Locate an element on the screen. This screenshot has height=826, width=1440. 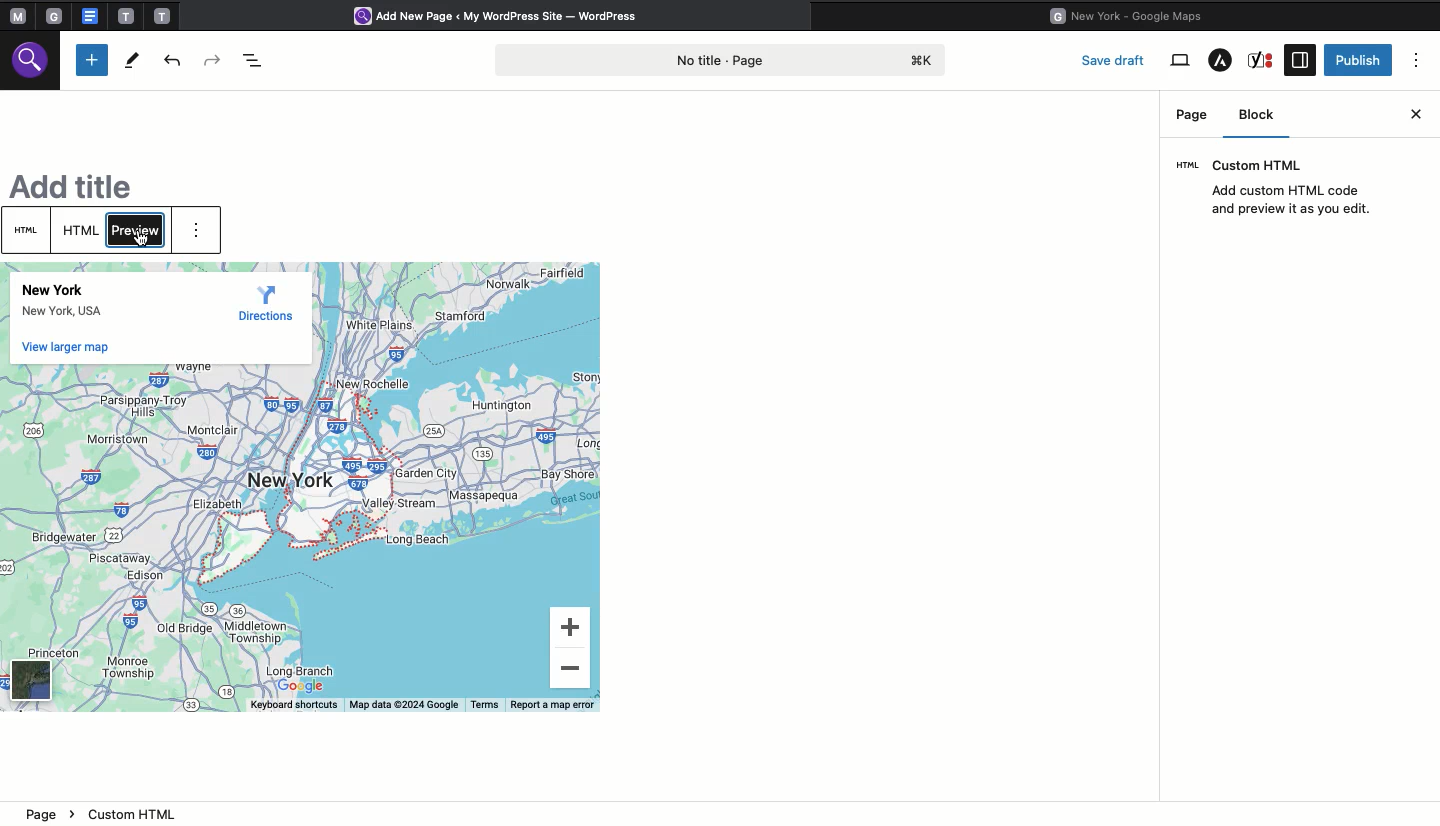
Add new block is located at coordinates (92, 60).